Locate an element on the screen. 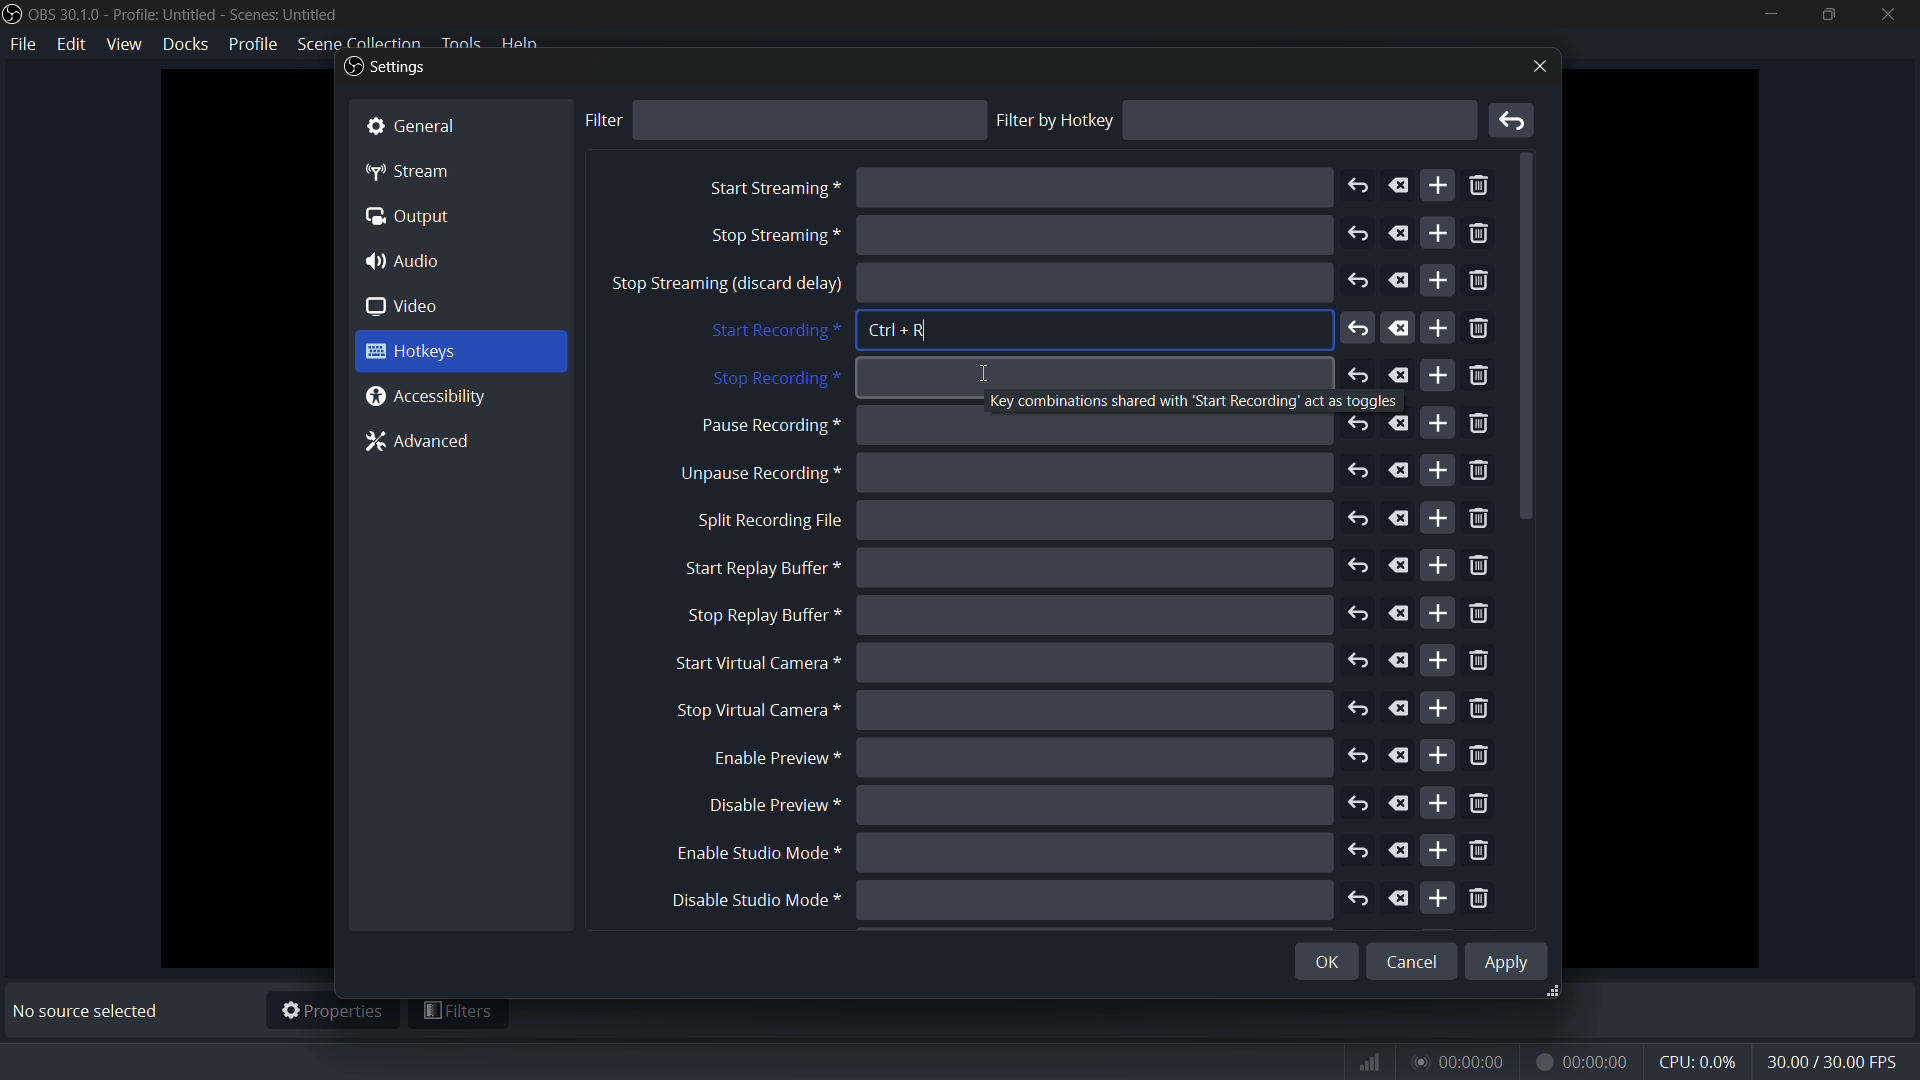  @ Accessibility is located at coordinates (435, 397).